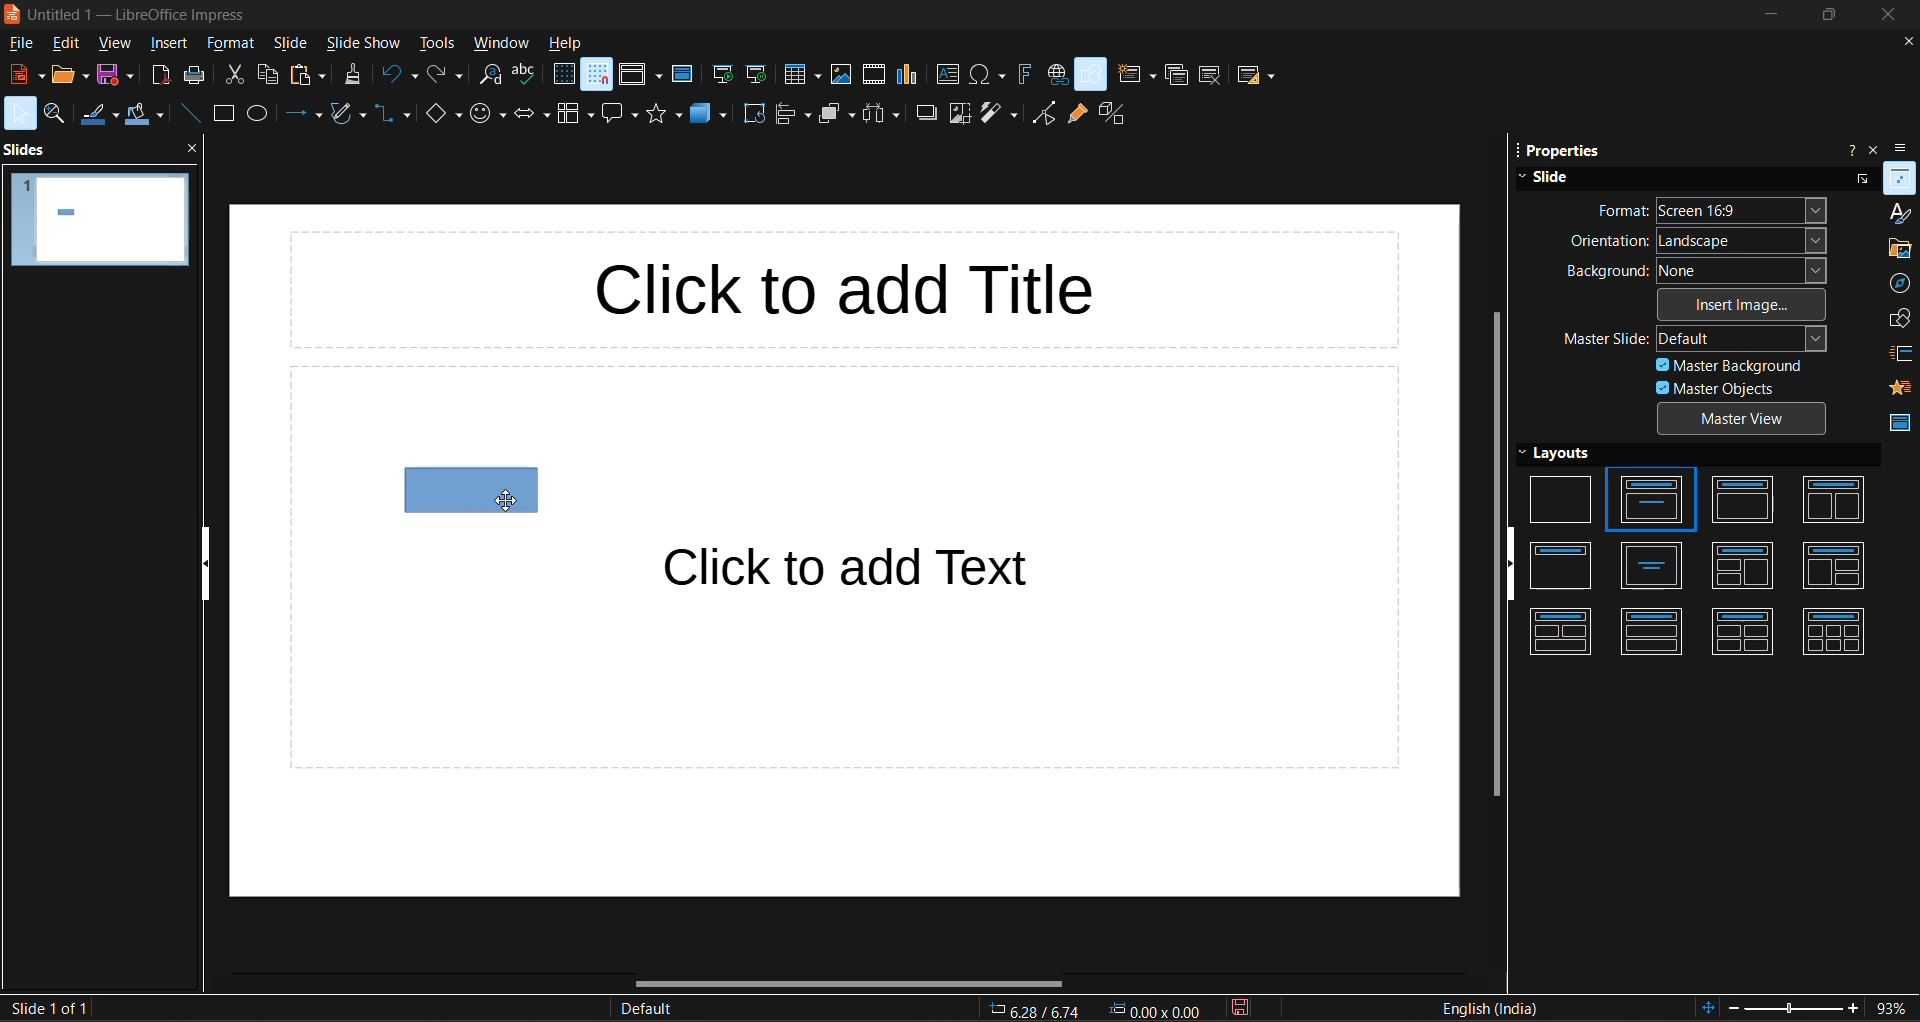  Describe the element at coordinates (1833, 568) in the screenshot. I see `title, content and 2 content` at that location.